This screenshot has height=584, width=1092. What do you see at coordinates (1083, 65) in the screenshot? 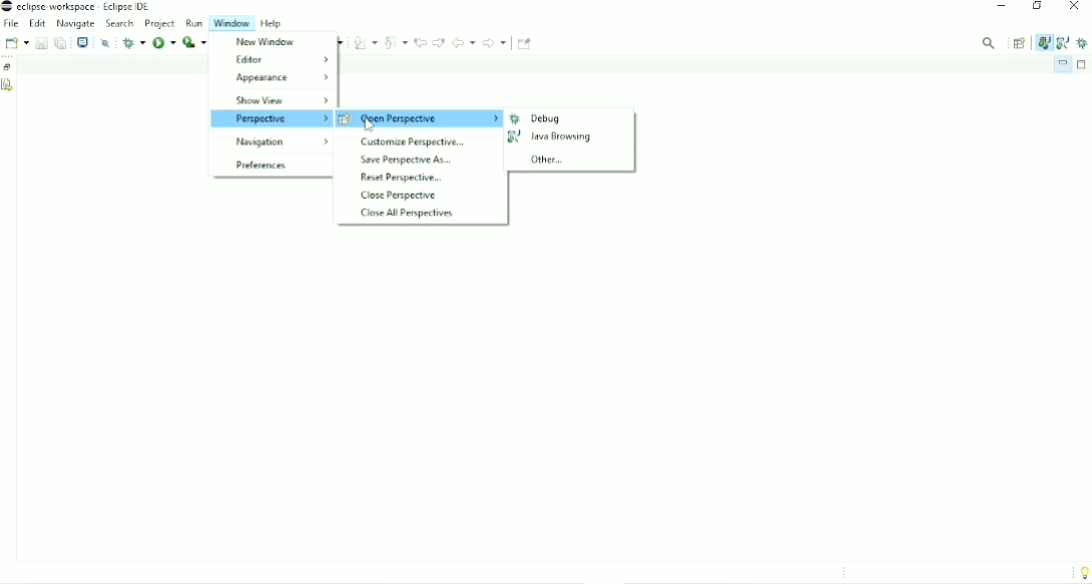
I see `Maximize` at bounding box center [1083, 65].